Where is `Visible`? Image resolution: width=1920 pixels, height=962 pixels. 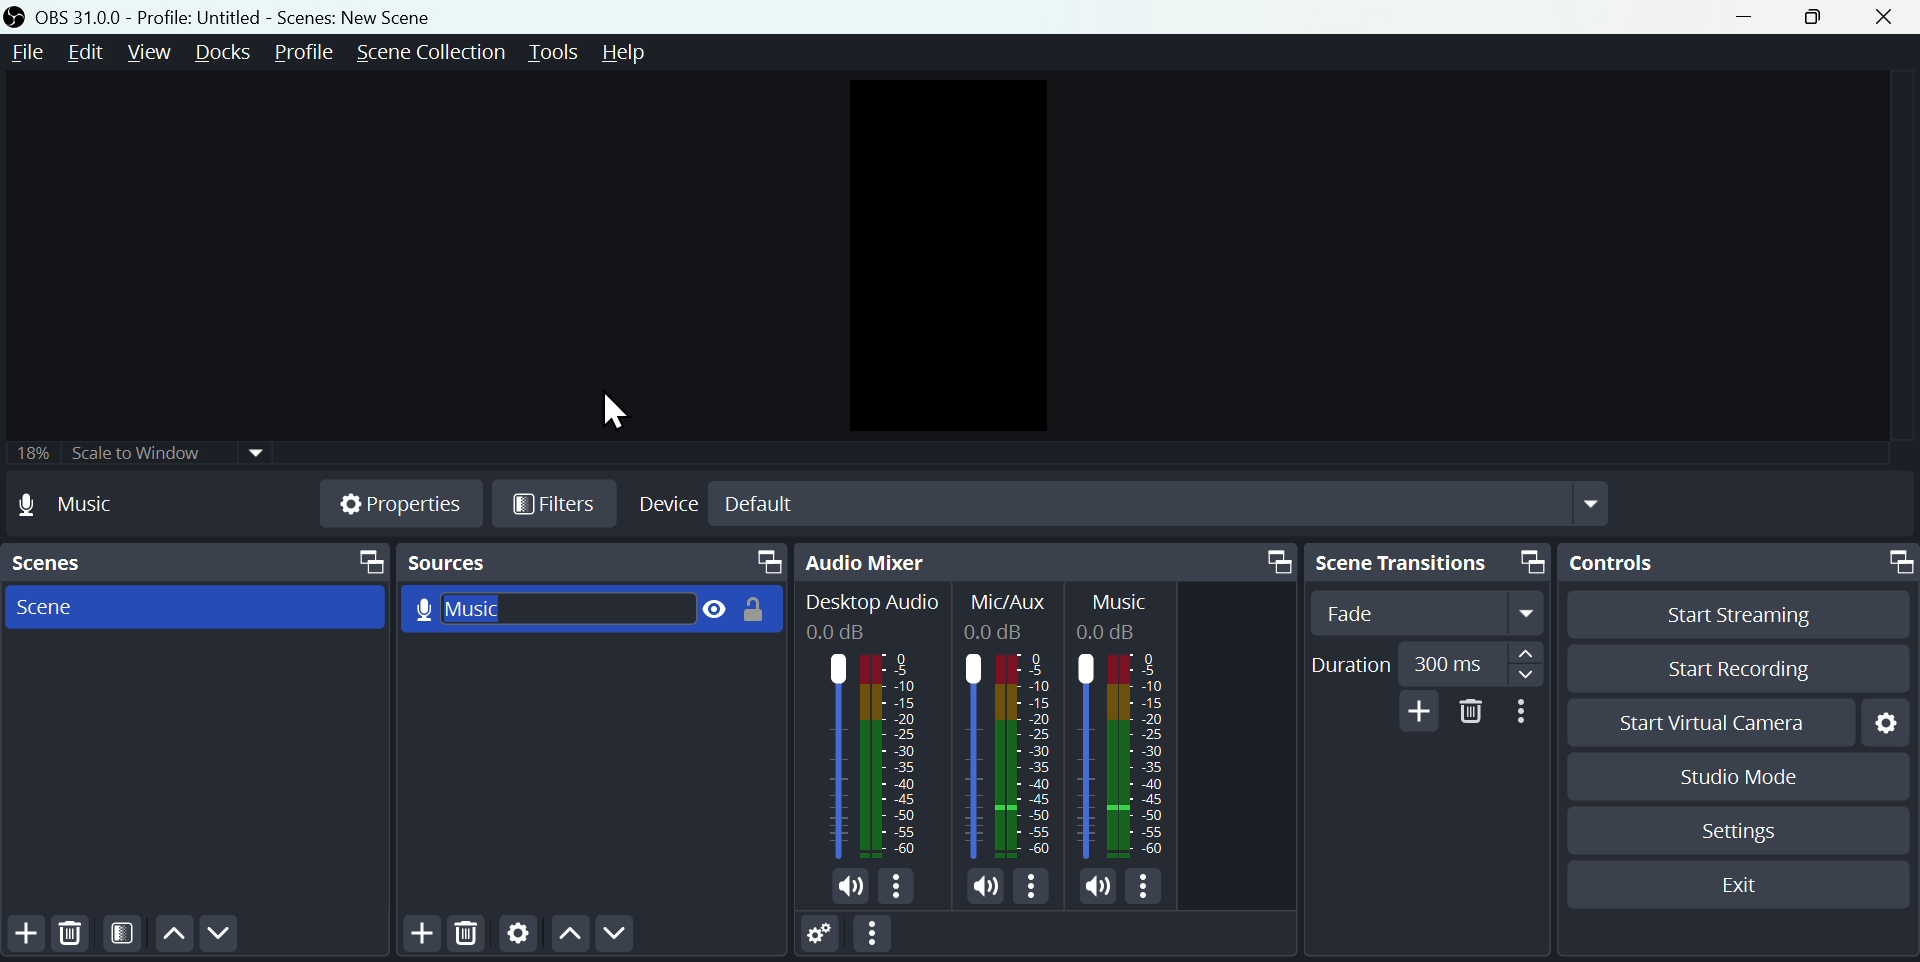
Visible is located at coordinates (714, 609).